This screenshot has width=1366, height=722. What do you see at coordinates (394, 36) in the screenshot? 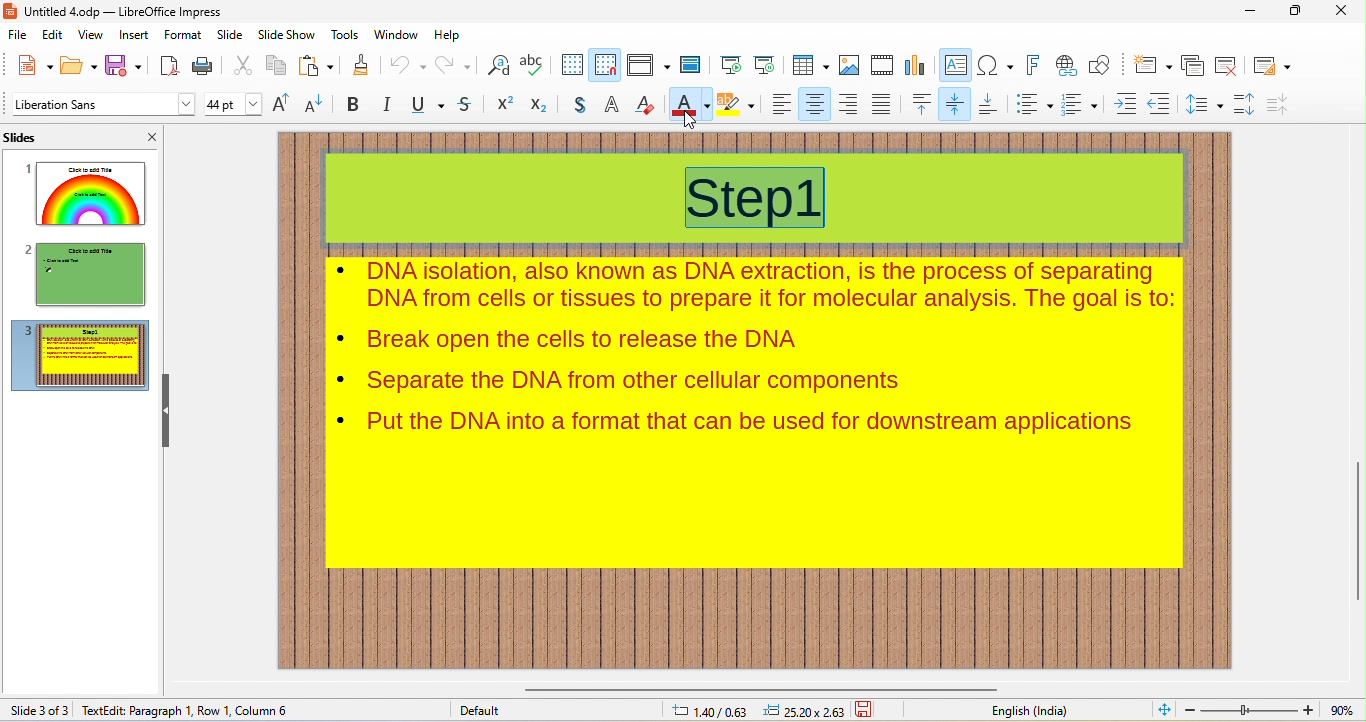
I see `window` at bounding box center [394, 36].